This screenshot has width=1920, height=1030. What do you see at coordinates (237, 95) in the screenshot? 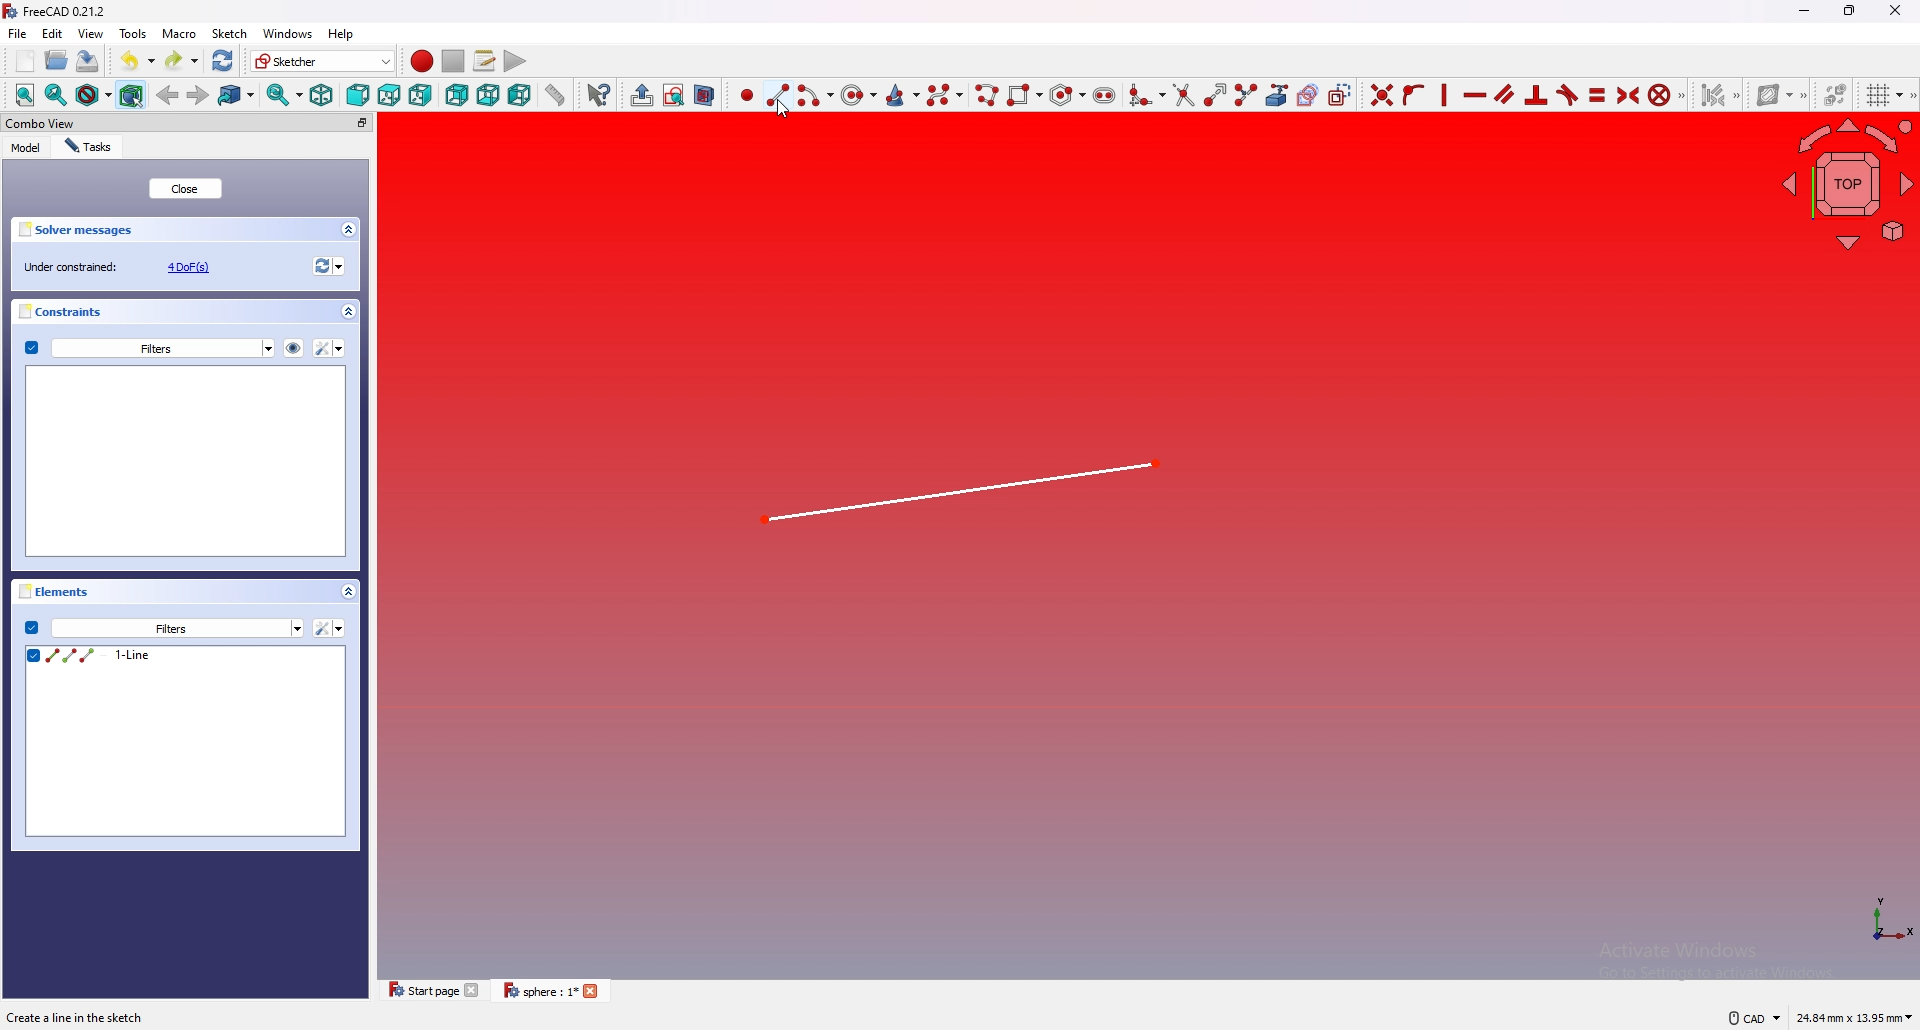
I see `Go to linked object` at bounding box center [237, 95].